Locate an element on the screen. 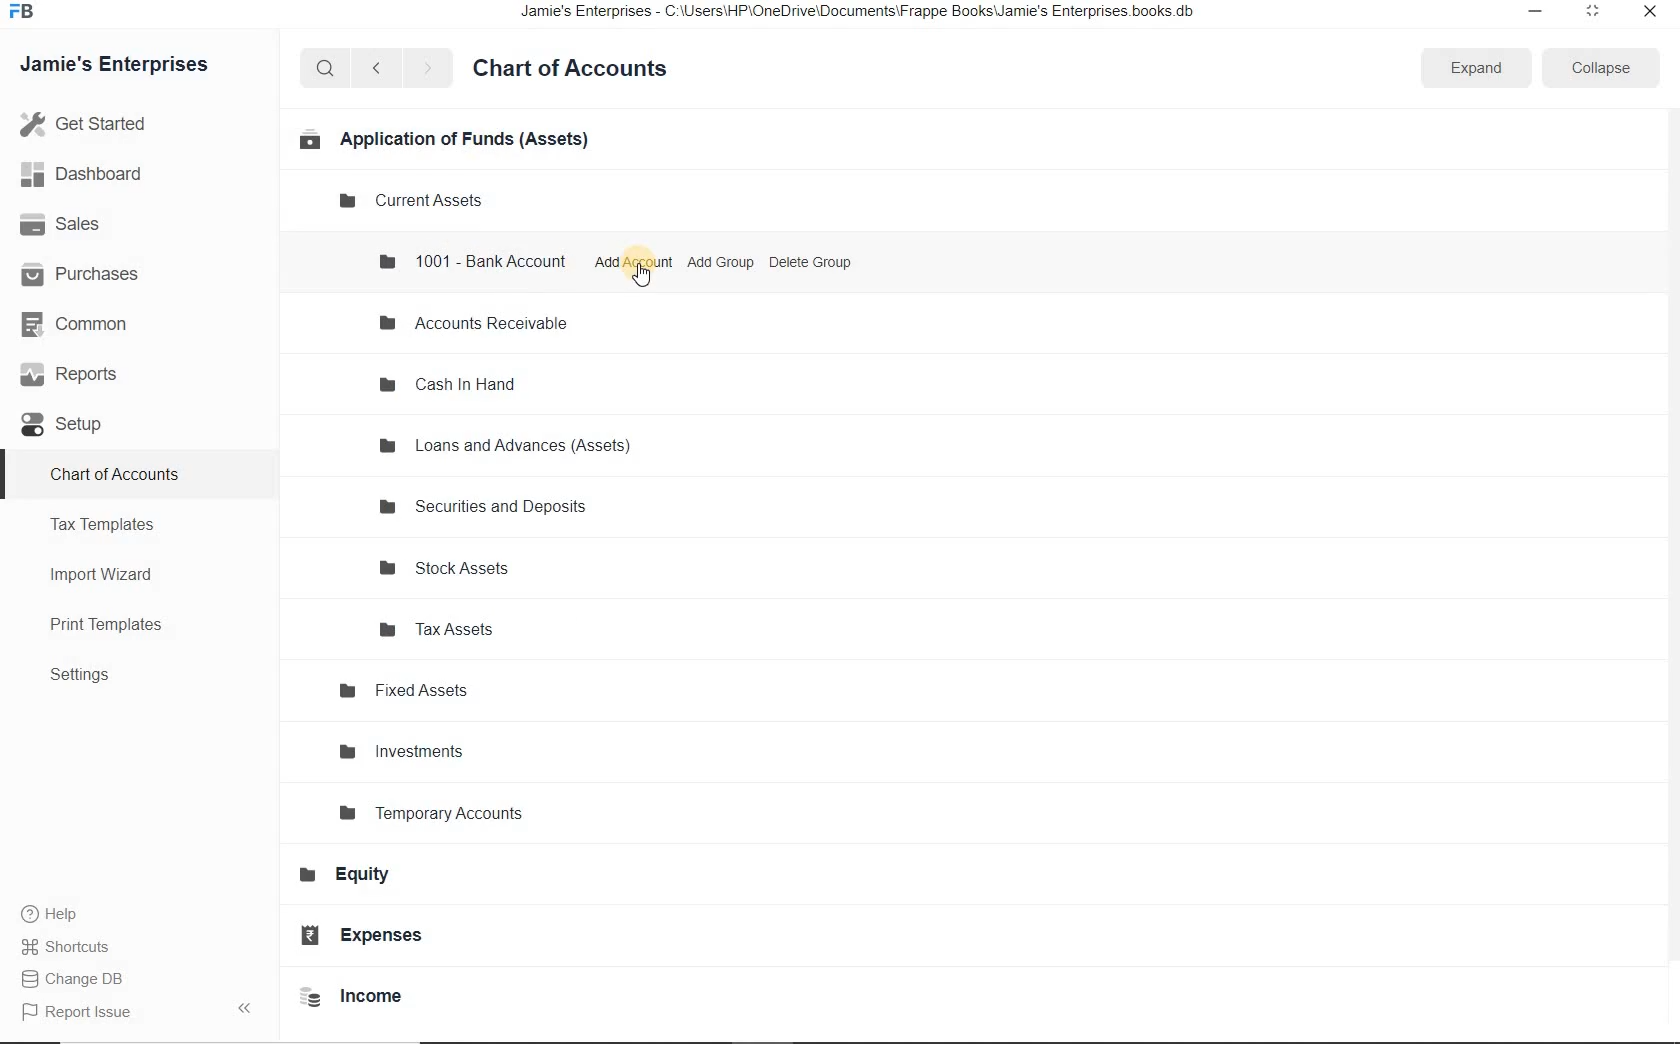 This screenshot has height=1044, width=1680. Help is located at coordinates (60, 916).